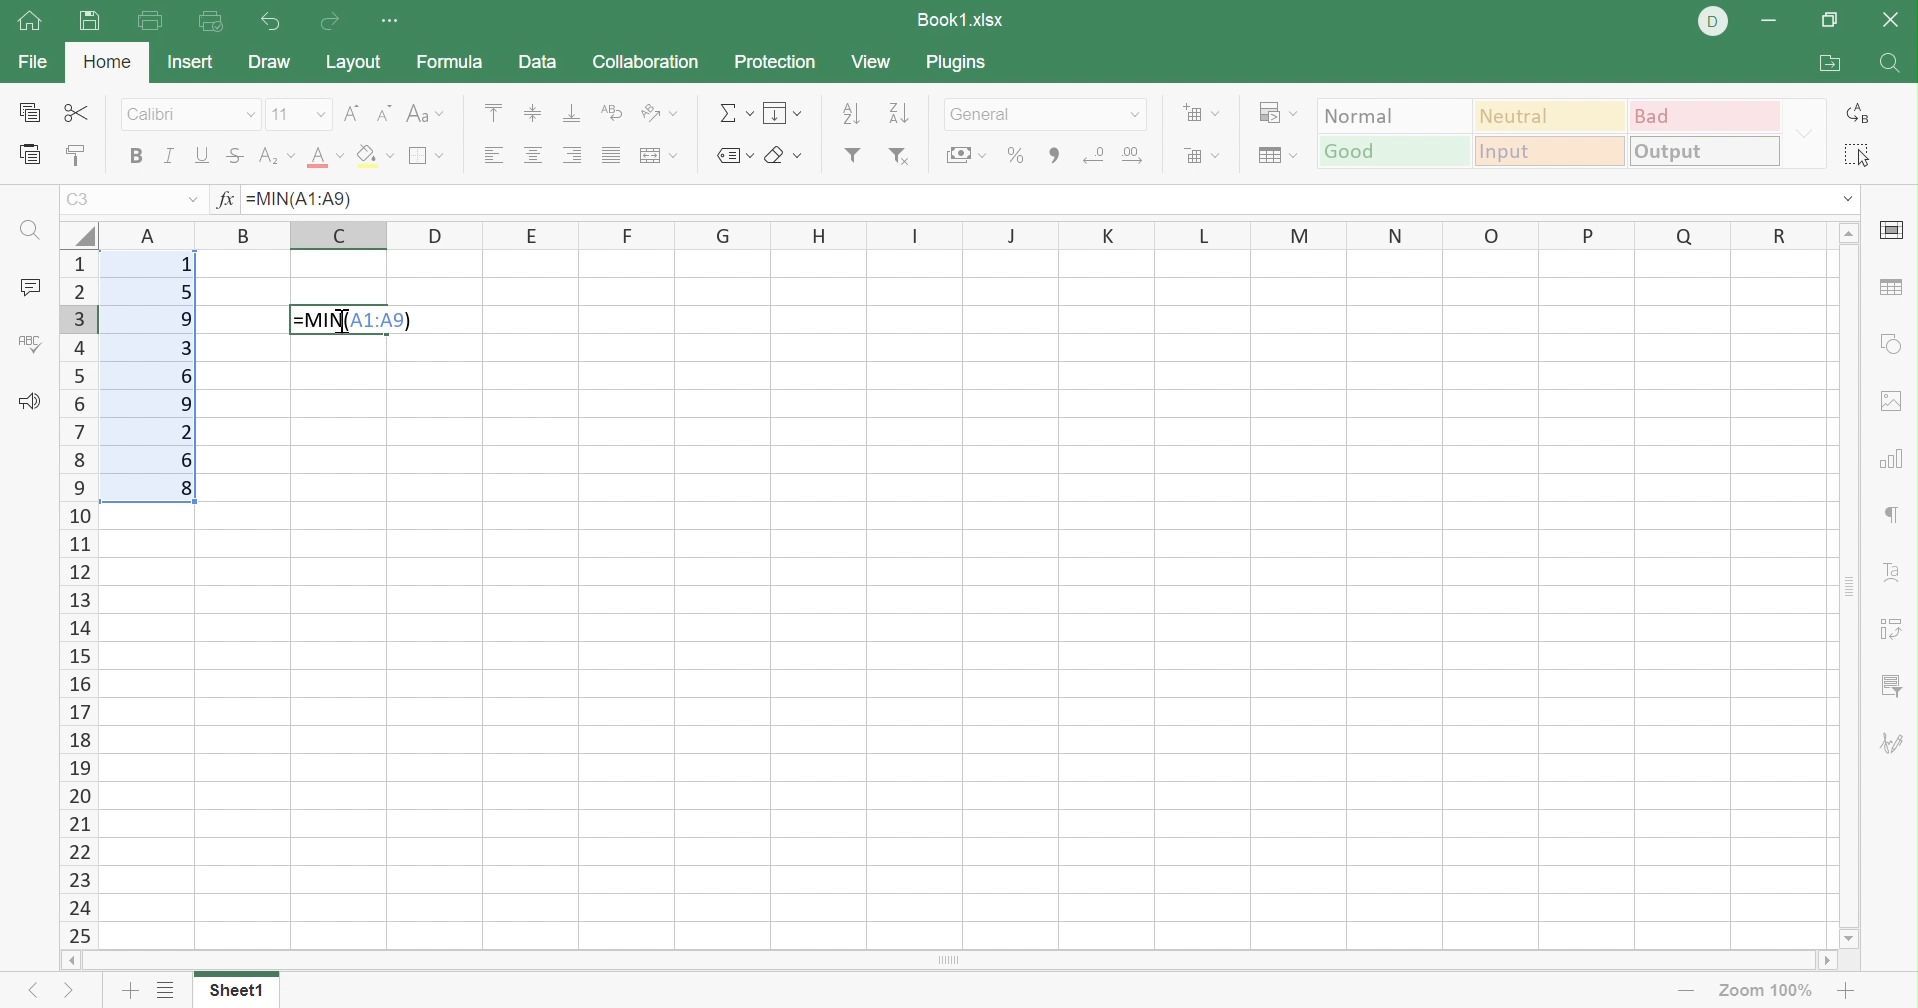 Image resolution: width=1918 pixels, height=1008 pixels. Describe the element at coordinates (732, 156) in the screenshot. I see `Named ranges` at that location.